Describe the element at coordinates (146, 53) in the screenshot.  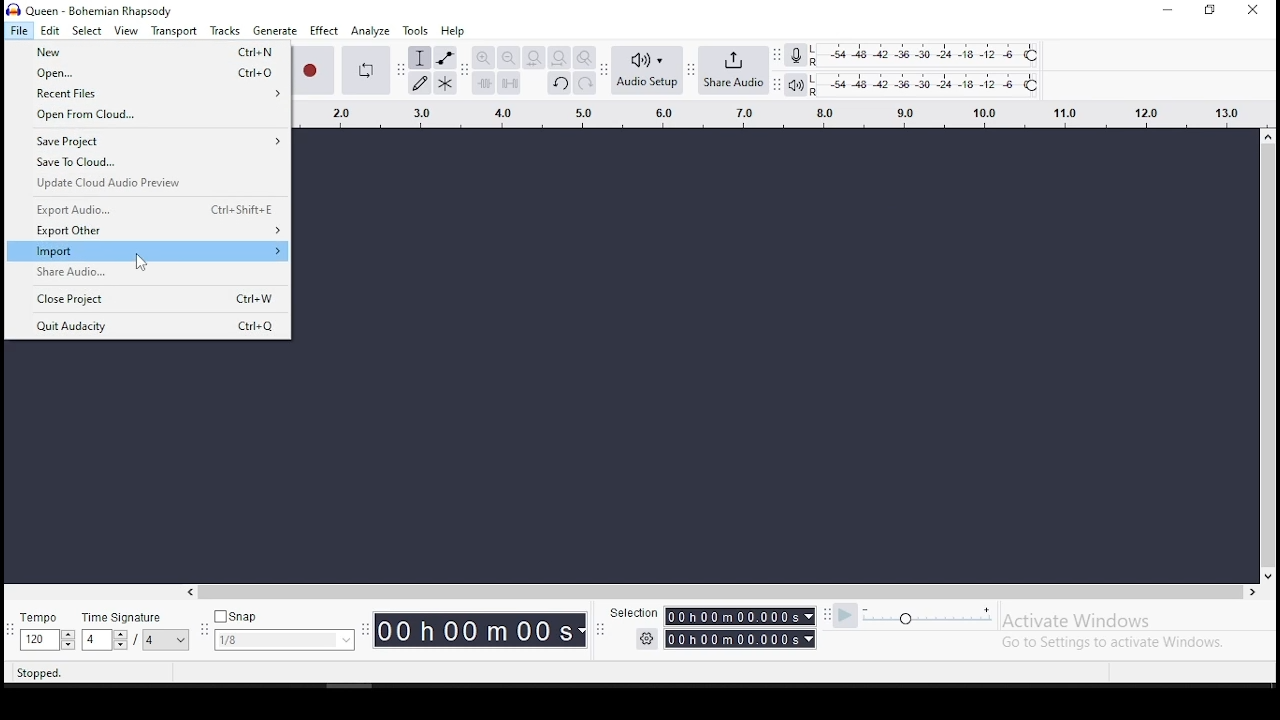
I see `New` at that location.